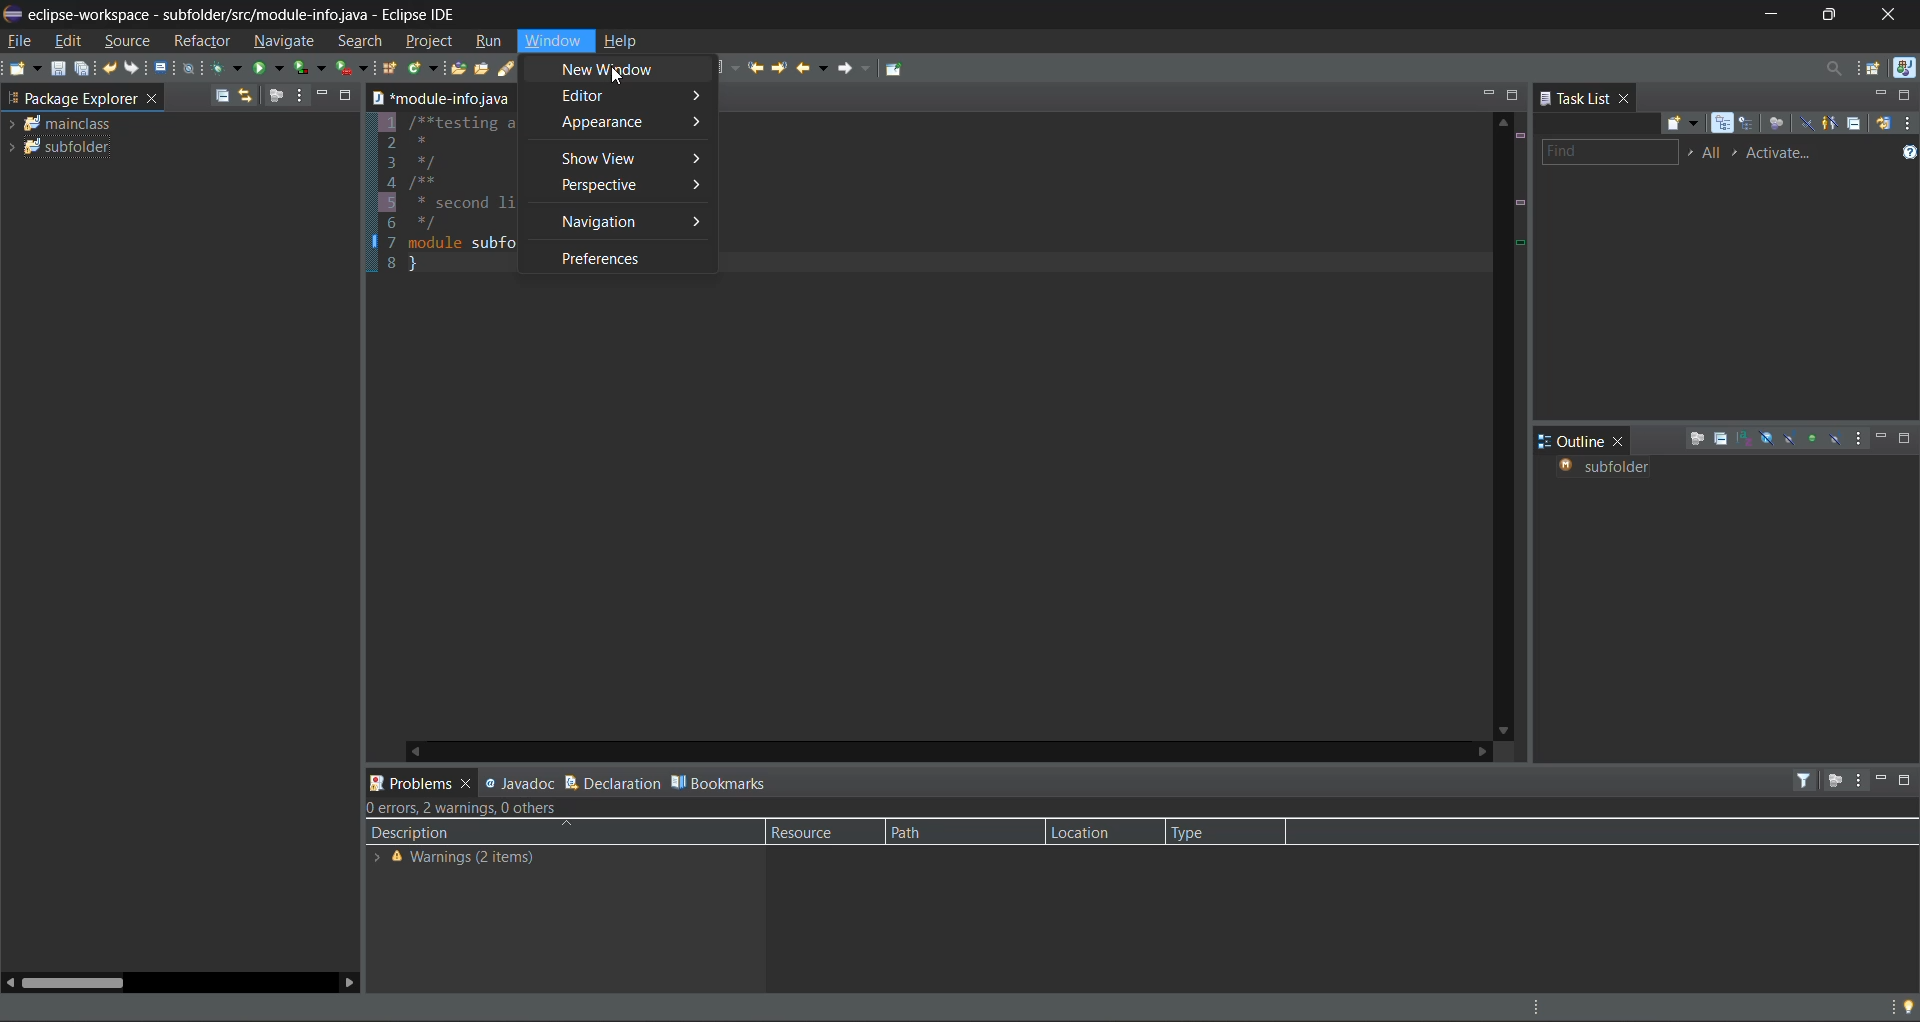 This screenshot has width=1920, height=1022. Describe the element at coordinates (636, 223) in the screenshot. I see `navigation` at that location.